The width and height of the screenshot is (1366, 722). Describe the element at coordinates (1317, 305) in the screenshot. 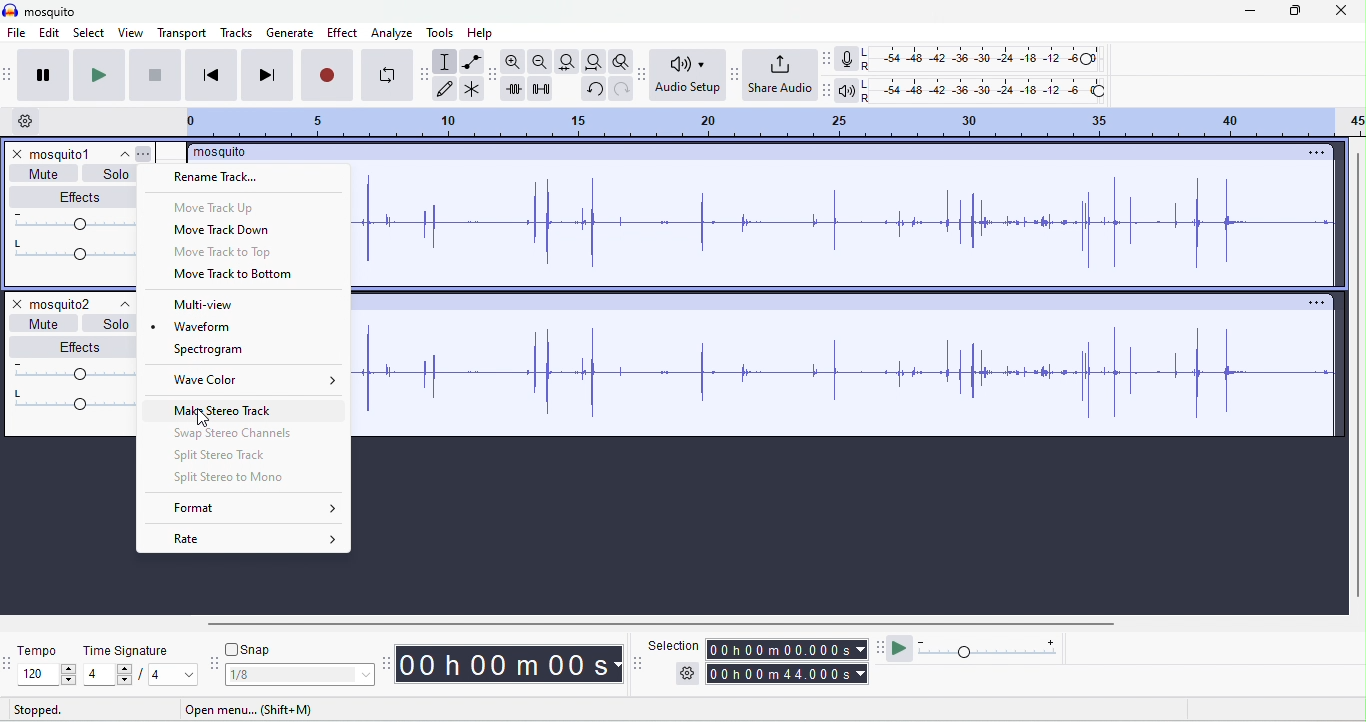

I see `options` at that location.